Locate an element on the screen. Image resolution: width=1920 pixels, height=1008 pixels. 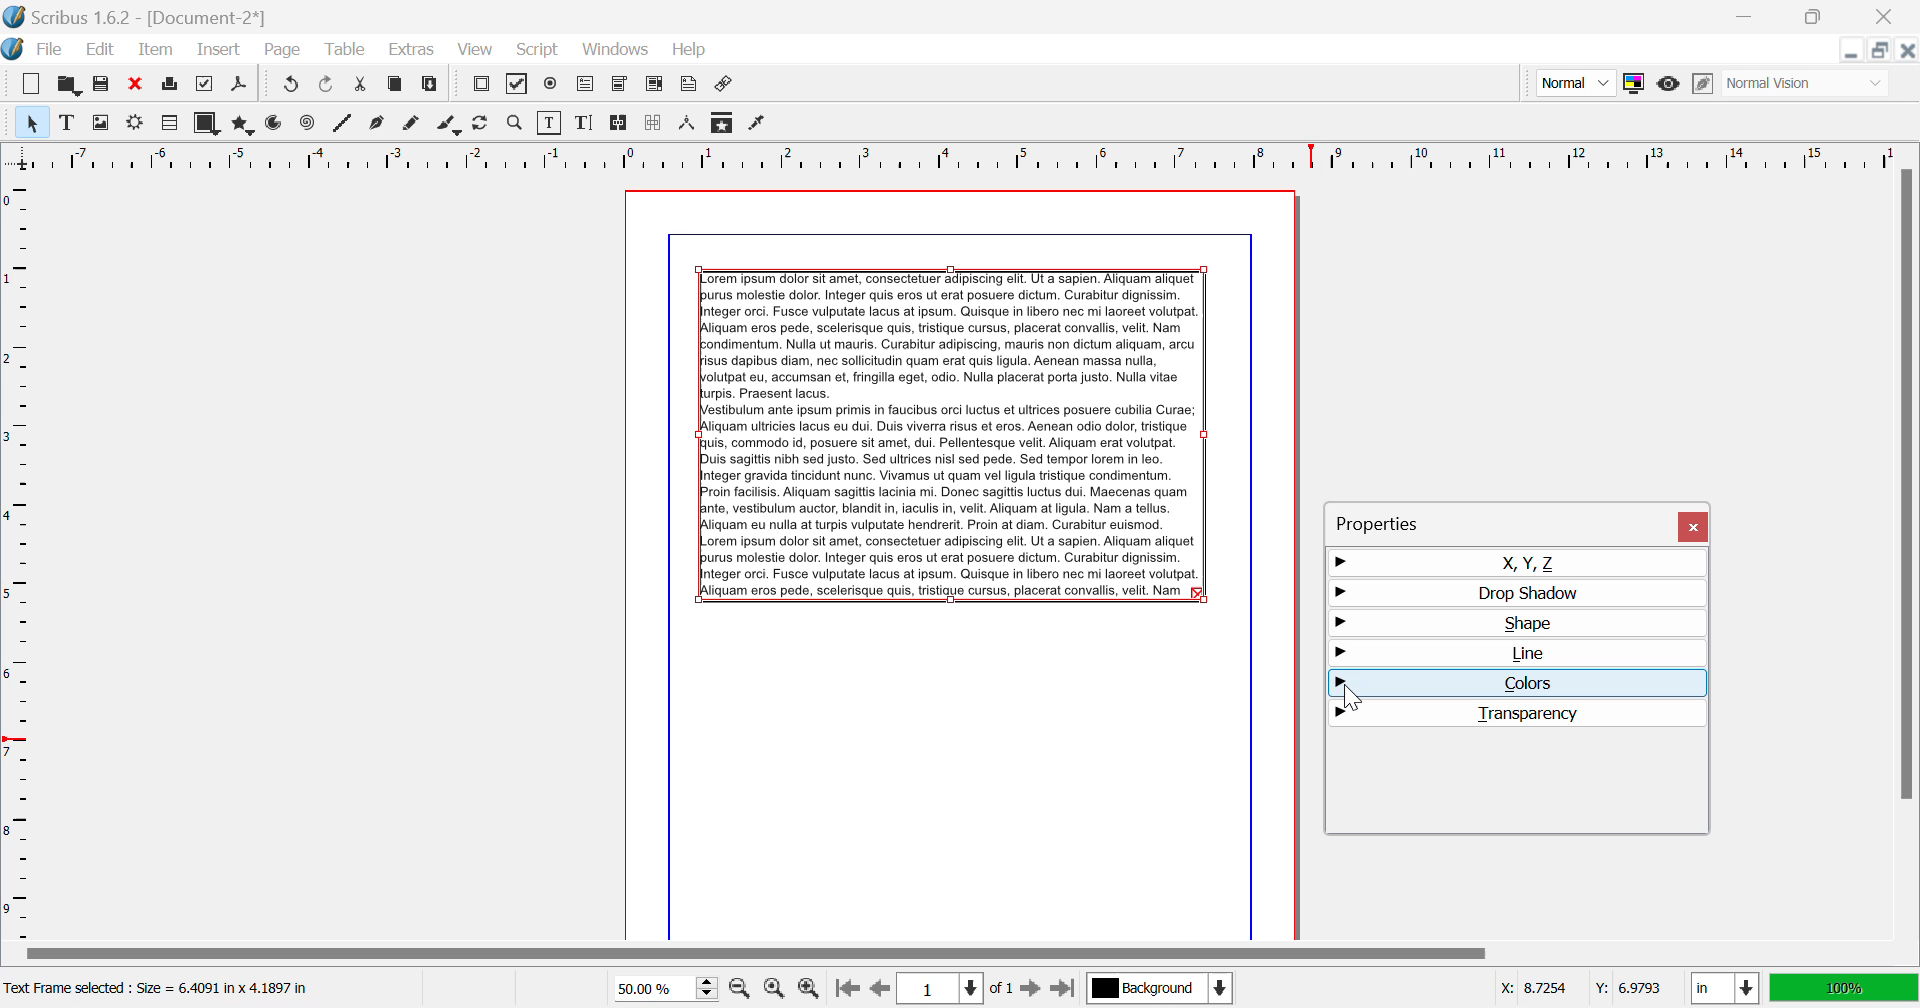
Insert is located at coordinates (220, 51).